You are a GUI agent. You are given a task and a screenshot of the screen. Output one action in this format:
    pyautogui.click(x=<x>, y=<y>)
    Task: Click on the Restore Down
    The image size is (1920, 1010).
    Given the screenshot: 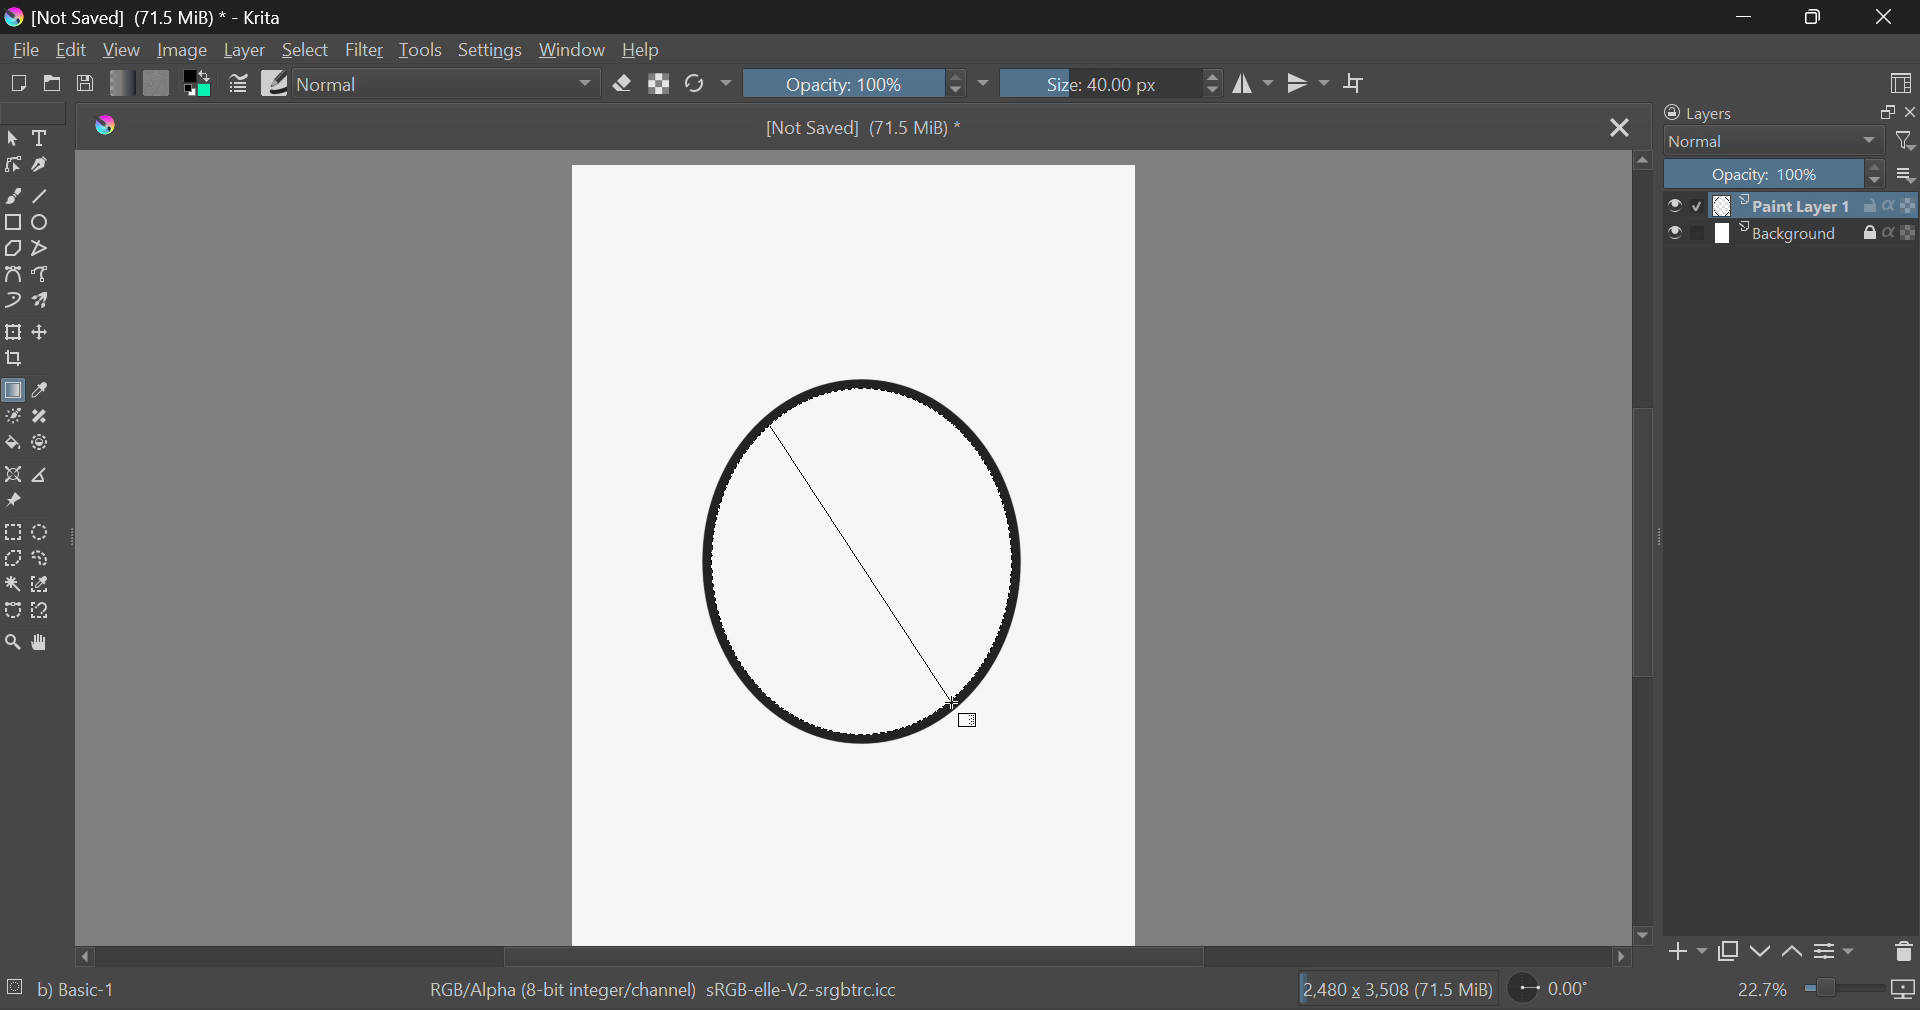 What is the action you would take?
    pyautogui.click(x=1745, y=18)
    